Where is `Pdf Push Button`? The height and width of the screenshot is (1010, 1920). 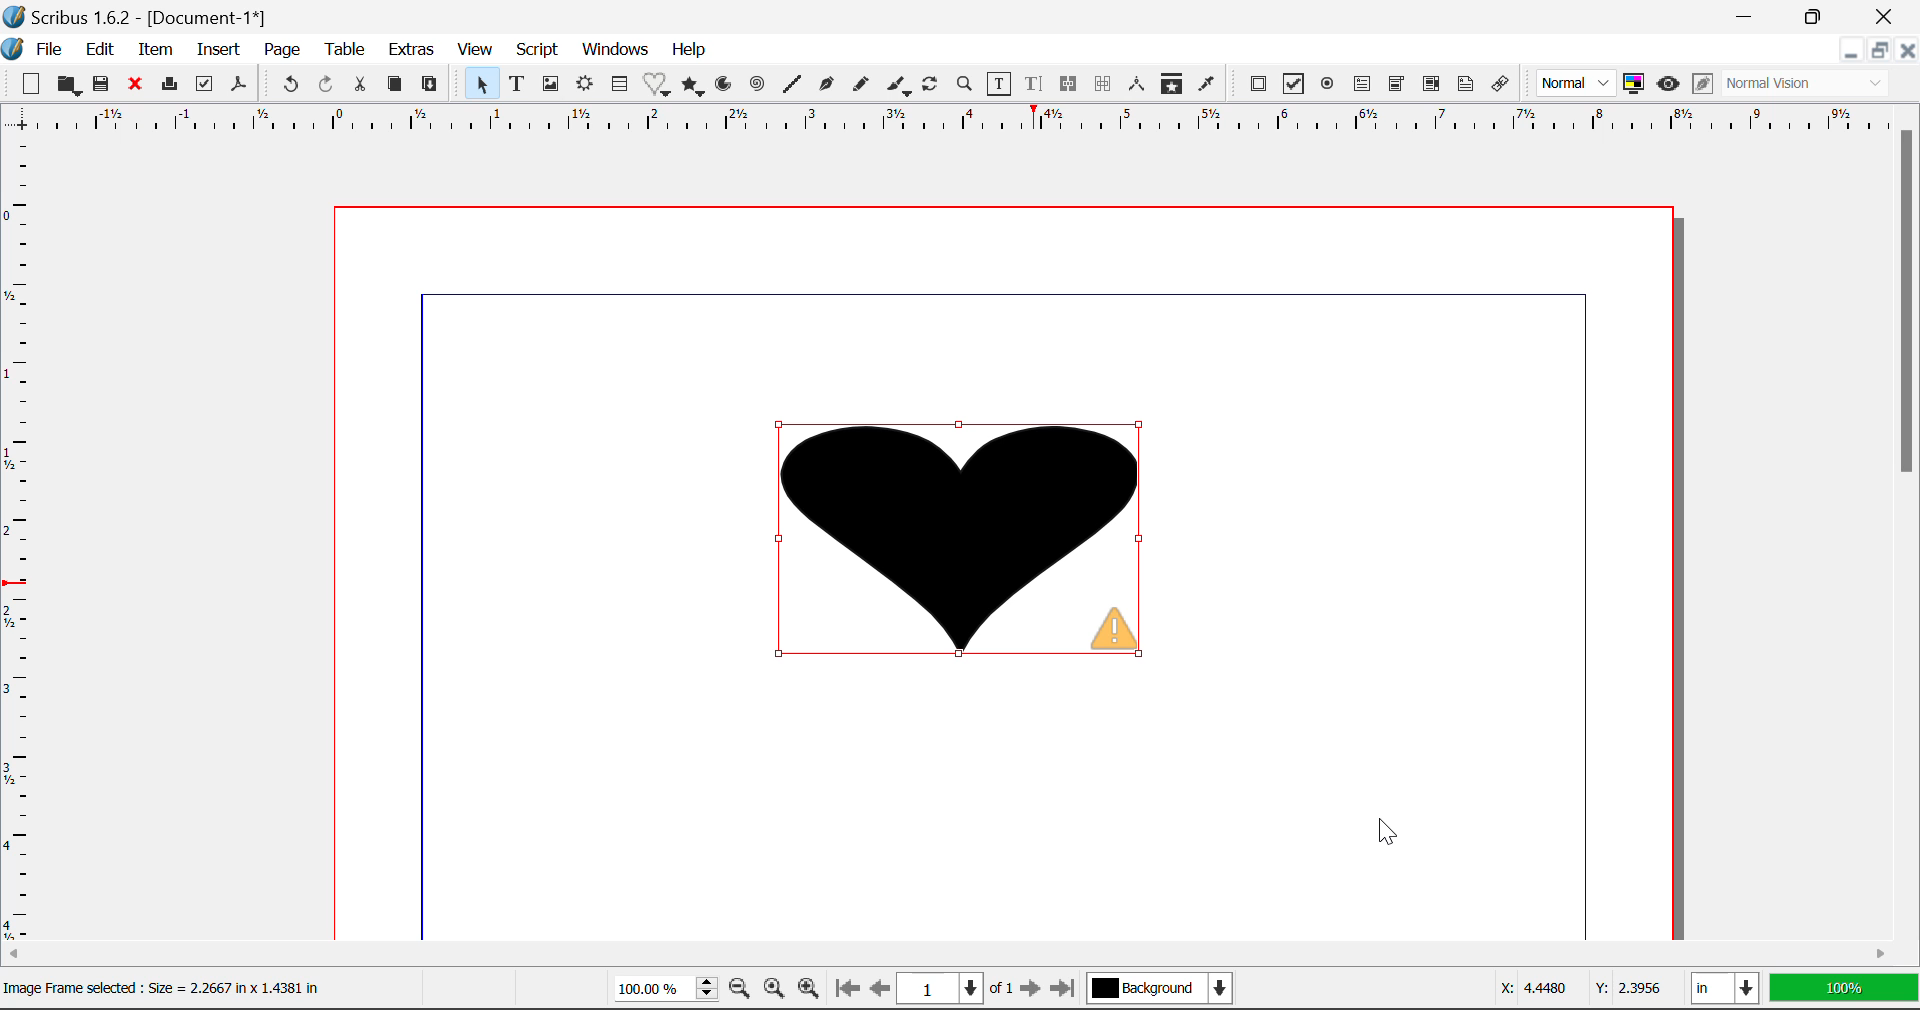 Pdf Push Button is located at coordinates (1259, 84).